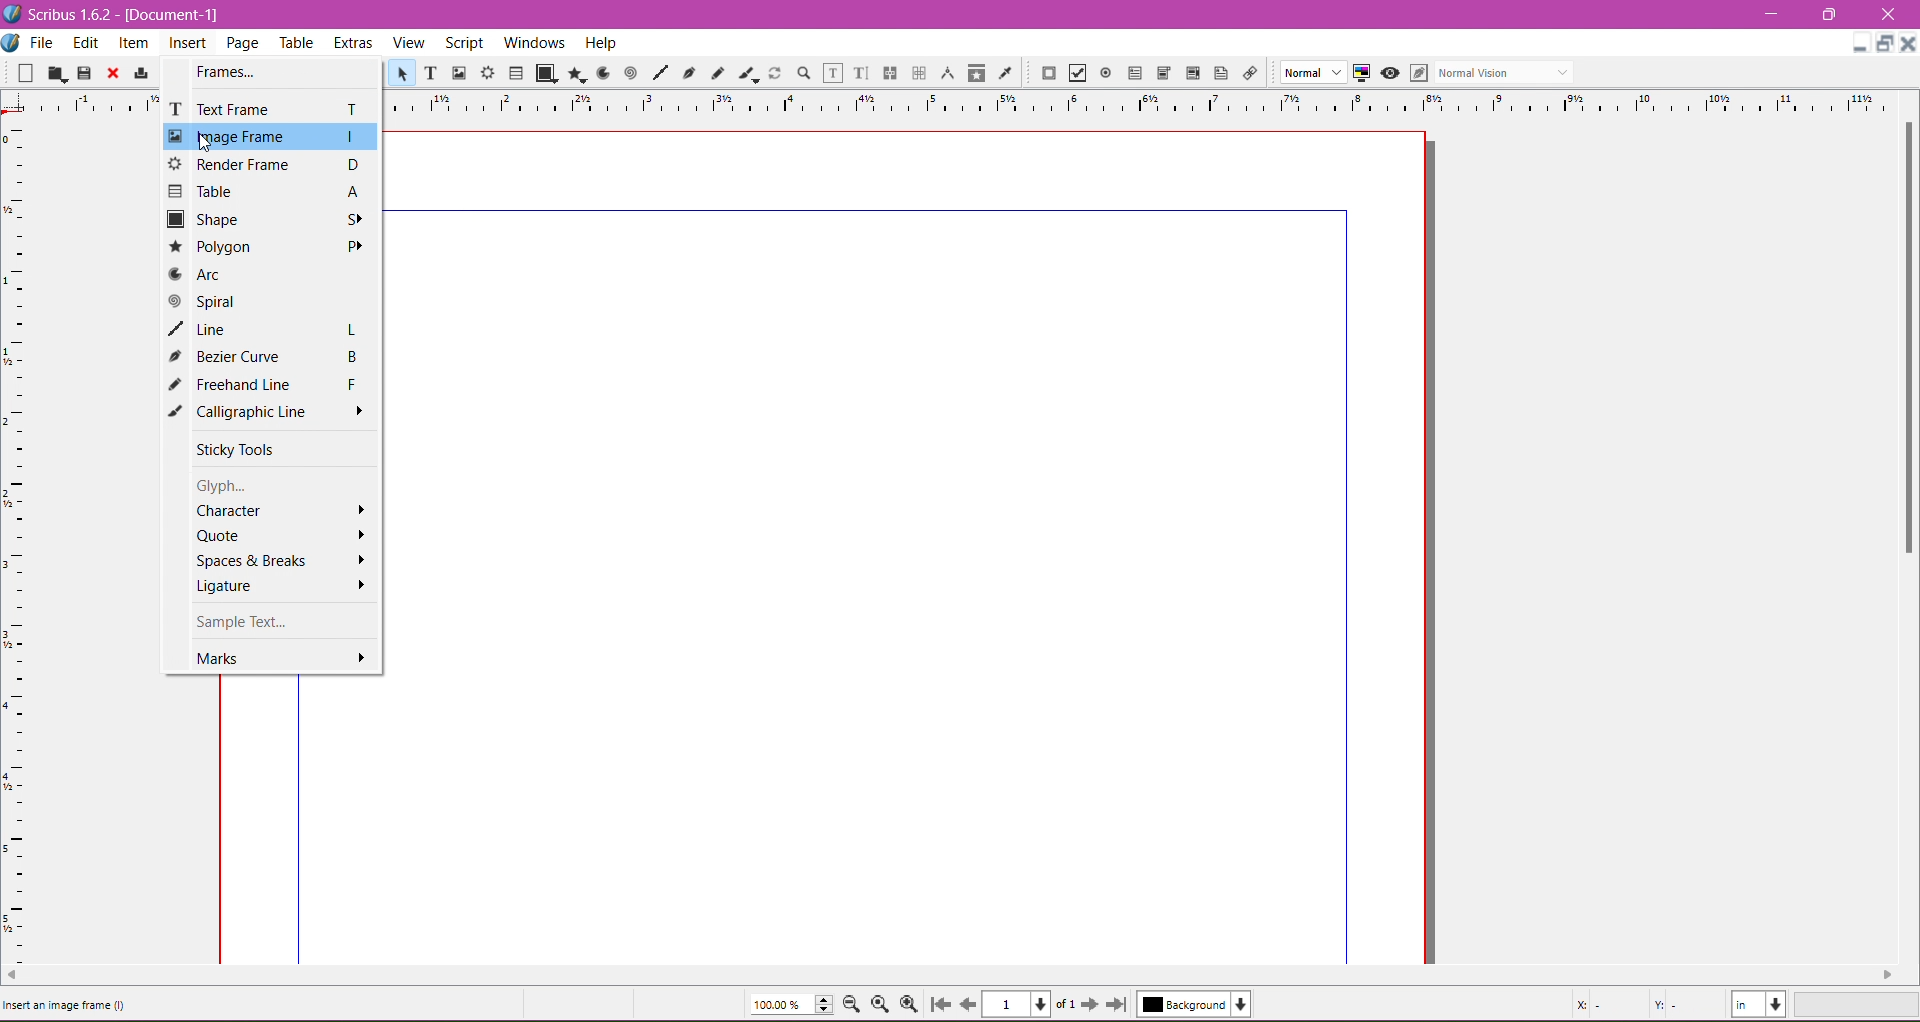 This screenshot has width=1920, height=1022. I want to click on Ligature, so click(281, 588).